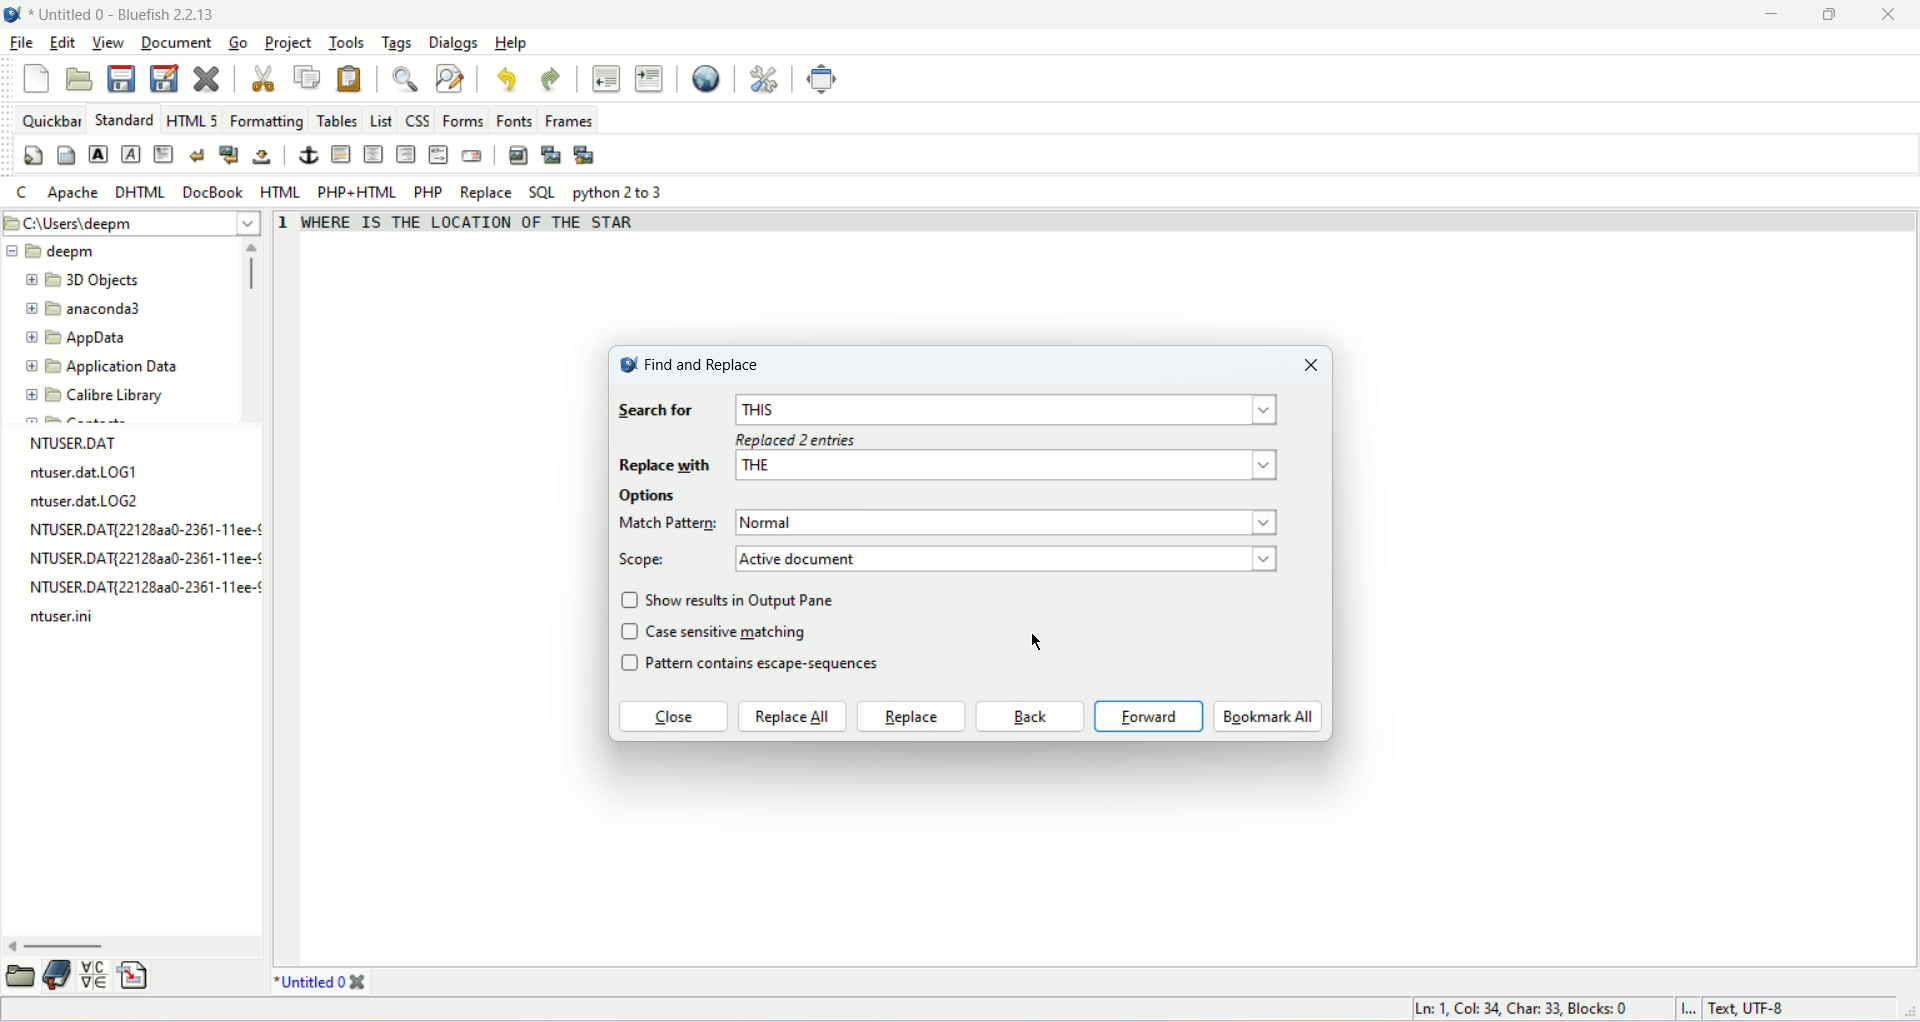  Describe the element at coordinates (125, 13) in the screenshot. I see `Untitled 0 - Bluefish 2.2.13` at that location.